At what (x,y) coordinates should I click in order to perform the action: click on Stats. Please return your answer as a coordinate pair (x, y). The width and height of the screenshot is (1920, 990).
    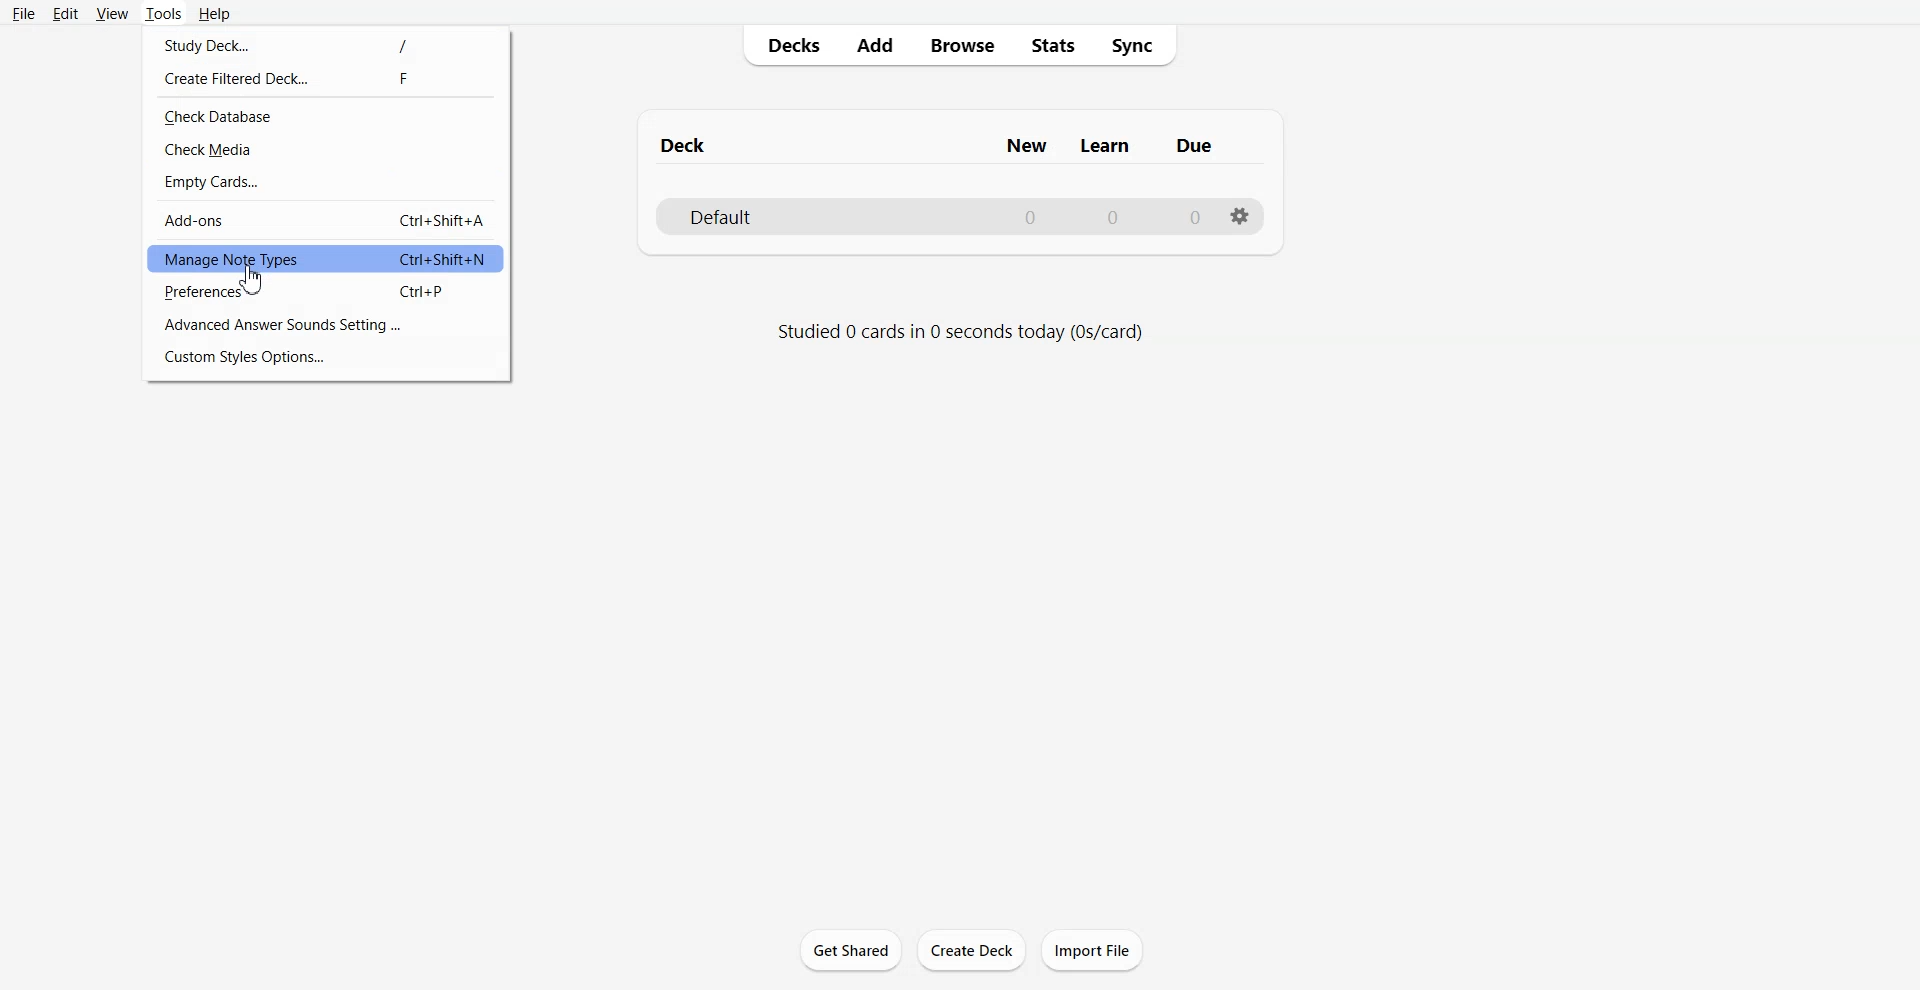
    Looking at the image, I should click on (1052, 46).